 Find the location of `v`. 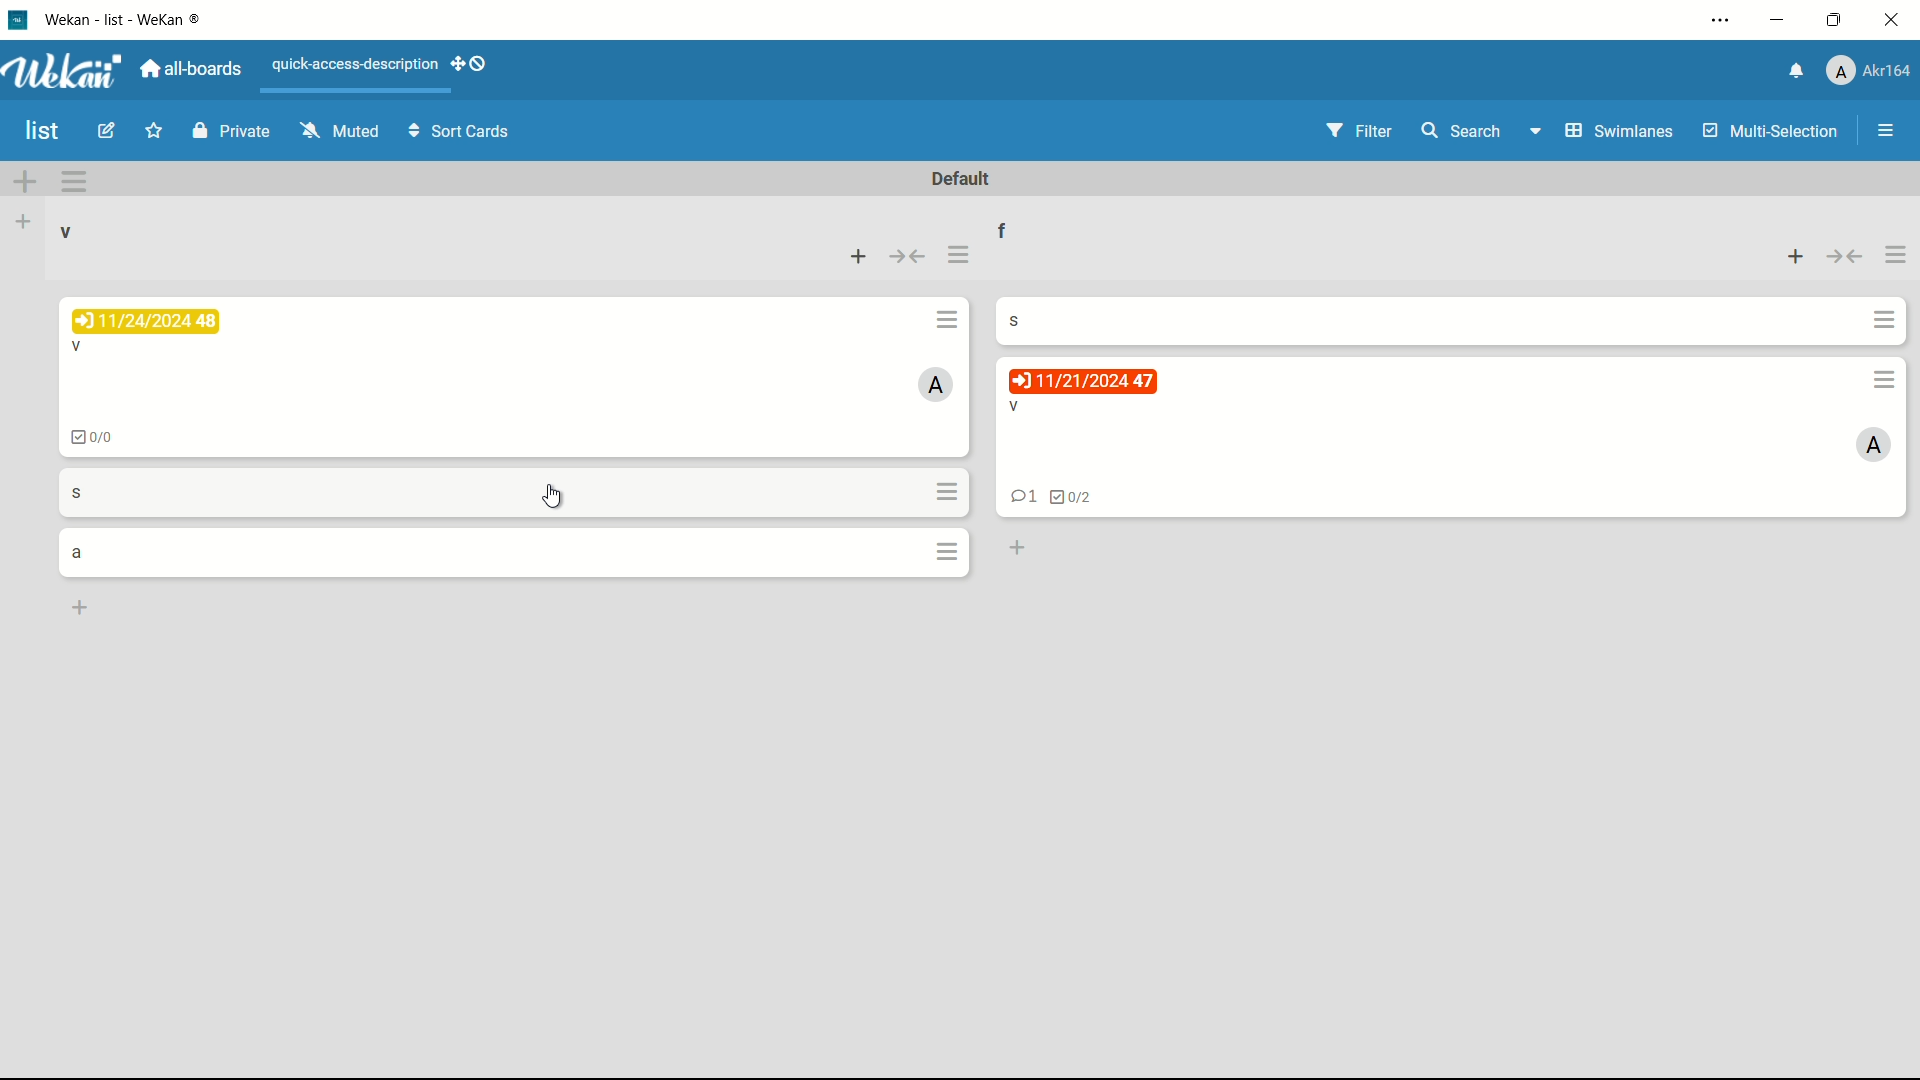

v is located at coordinates (80, 347).